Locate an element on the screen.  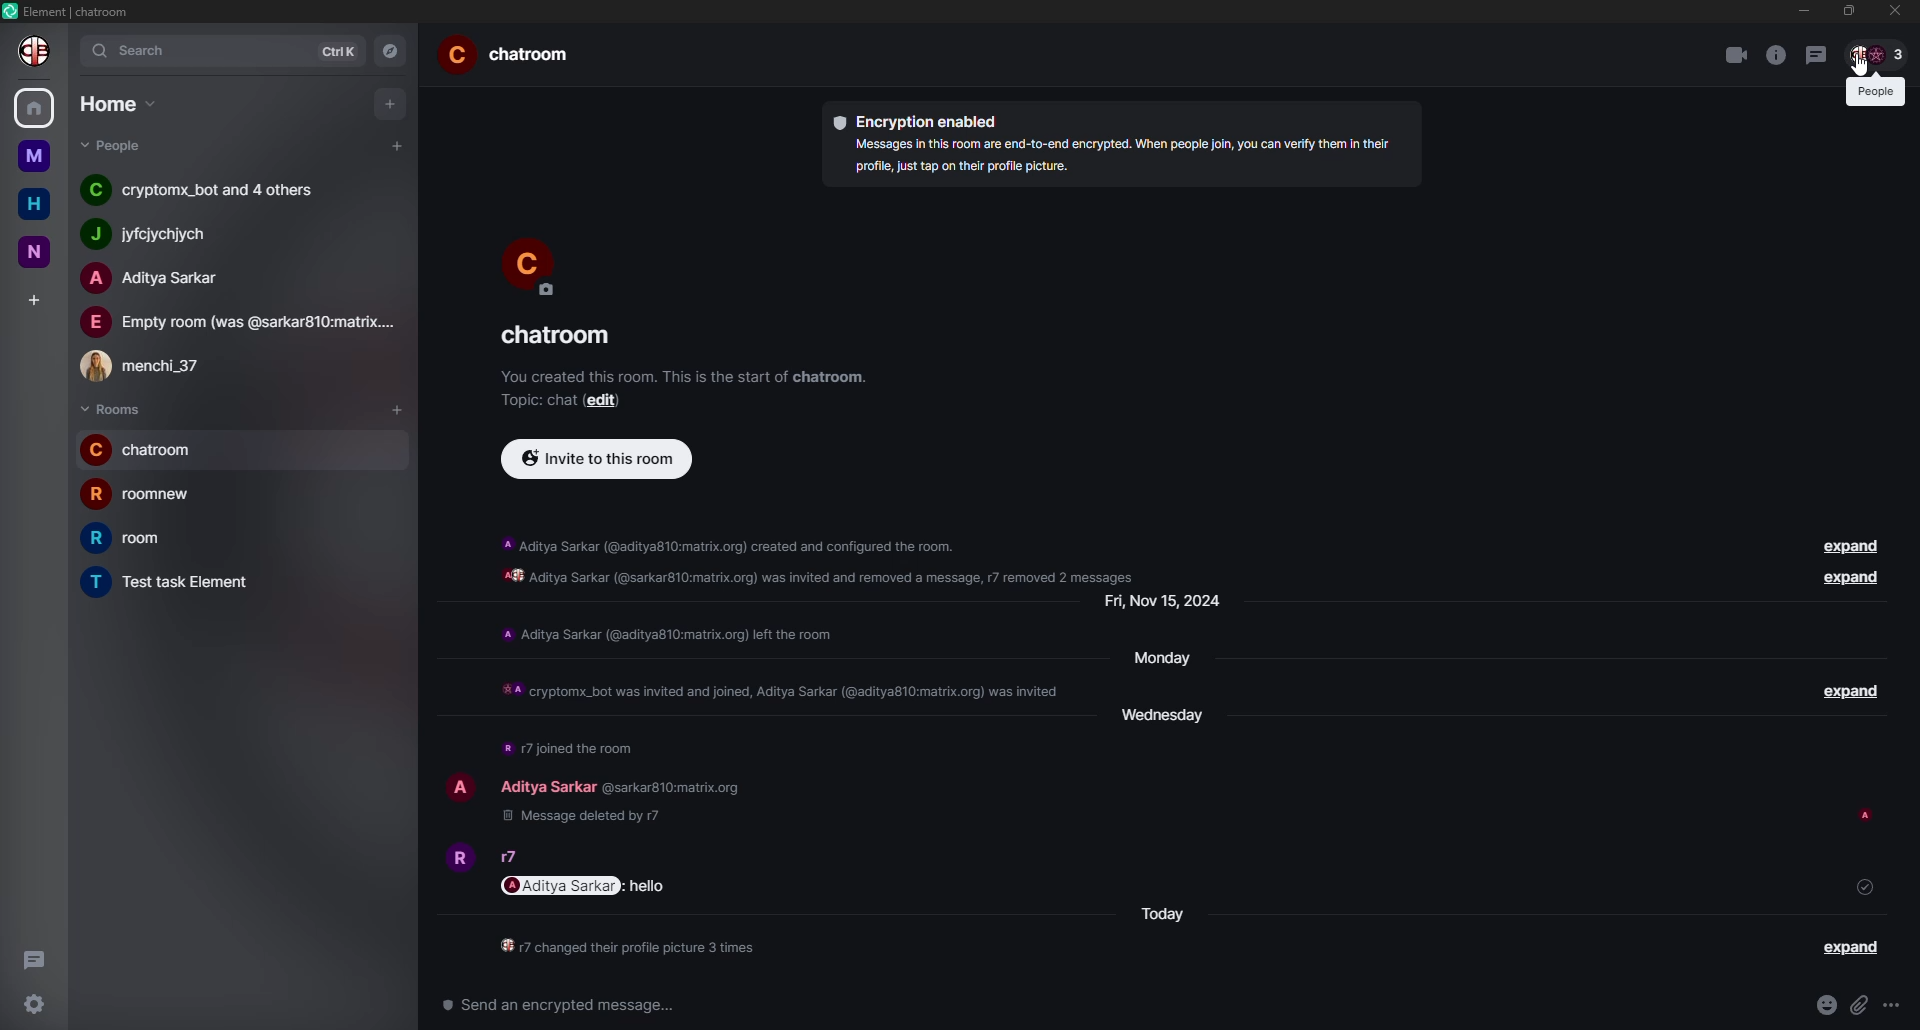
room is located at coordinates (141, 539).